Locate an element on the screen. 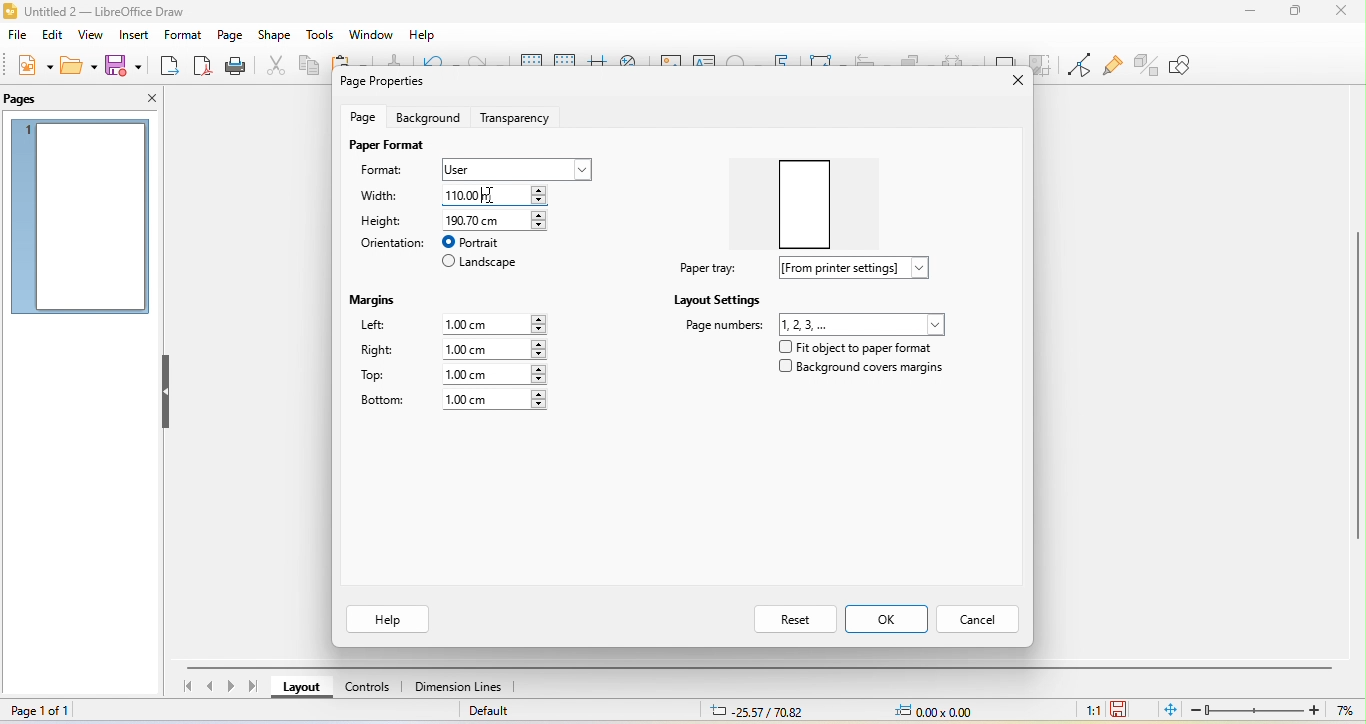 The height and width of the screenshot is (724, 1366). close is located at coordinates (1340, 11).